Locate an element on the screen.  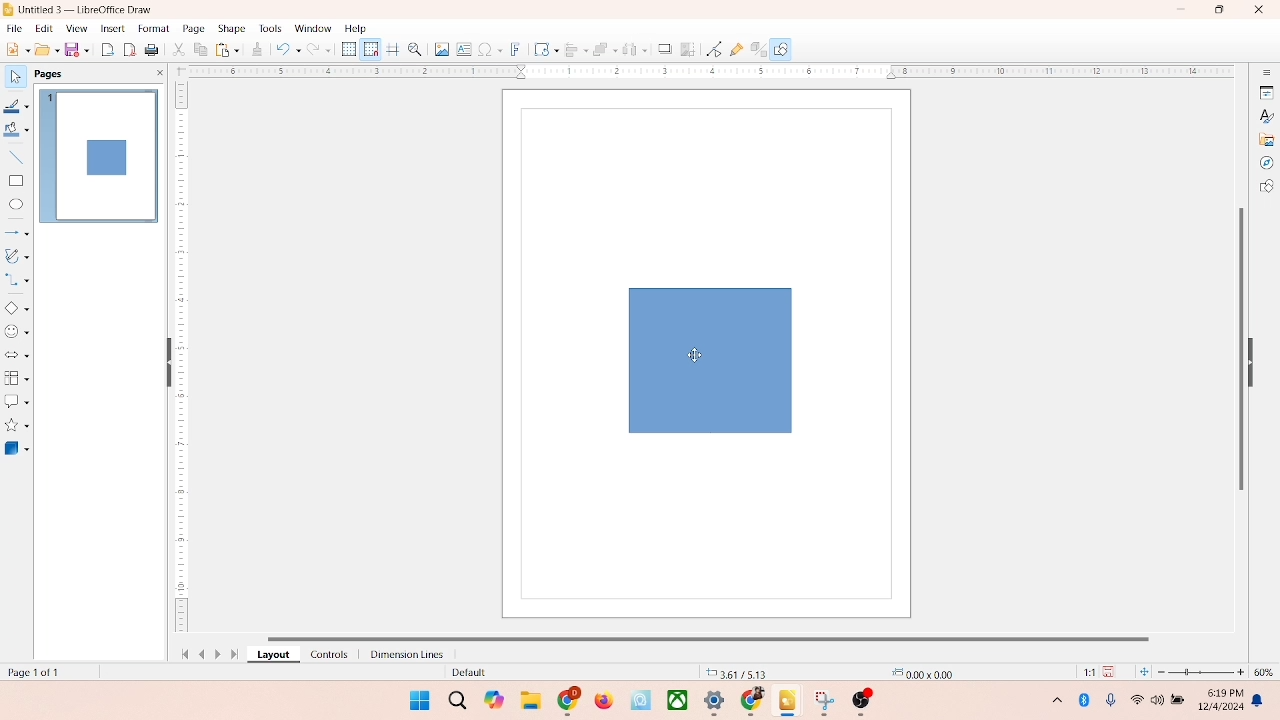
logo is located at coordinates (9, 9).